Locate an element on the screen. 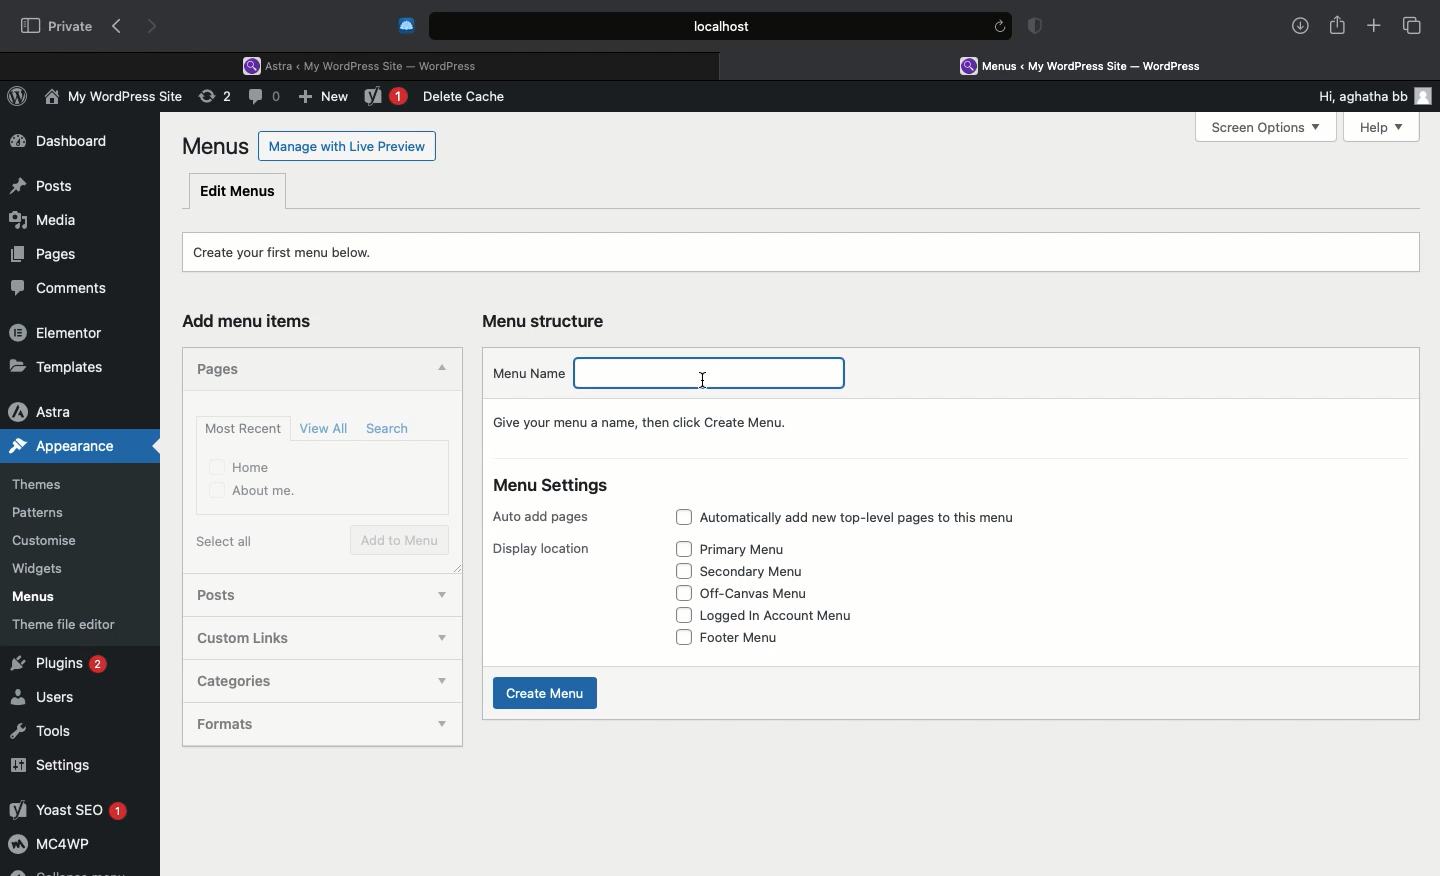 The width and height of the screenshot is (1440, 876). Menu name is located at coordinates (527, 372).